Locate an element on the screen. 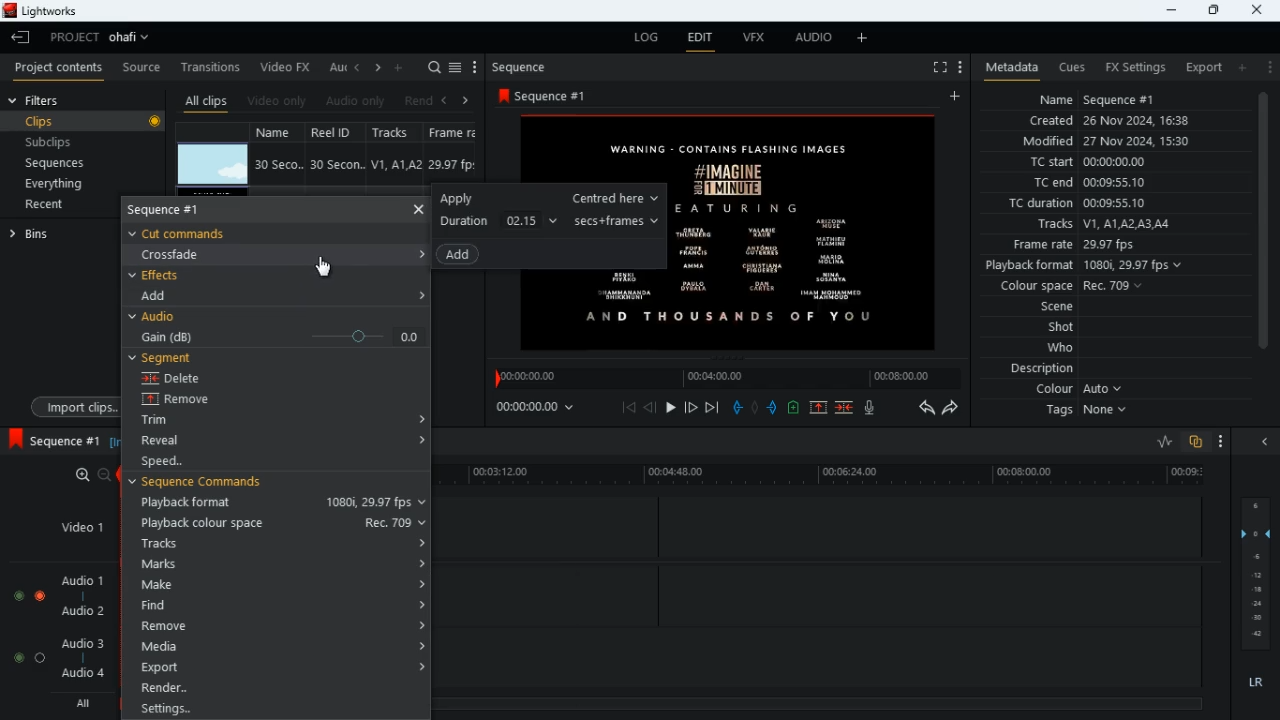 Image resolution: width=1280 pixels, height=720 pixels. add is located at coordinates (163, 295).